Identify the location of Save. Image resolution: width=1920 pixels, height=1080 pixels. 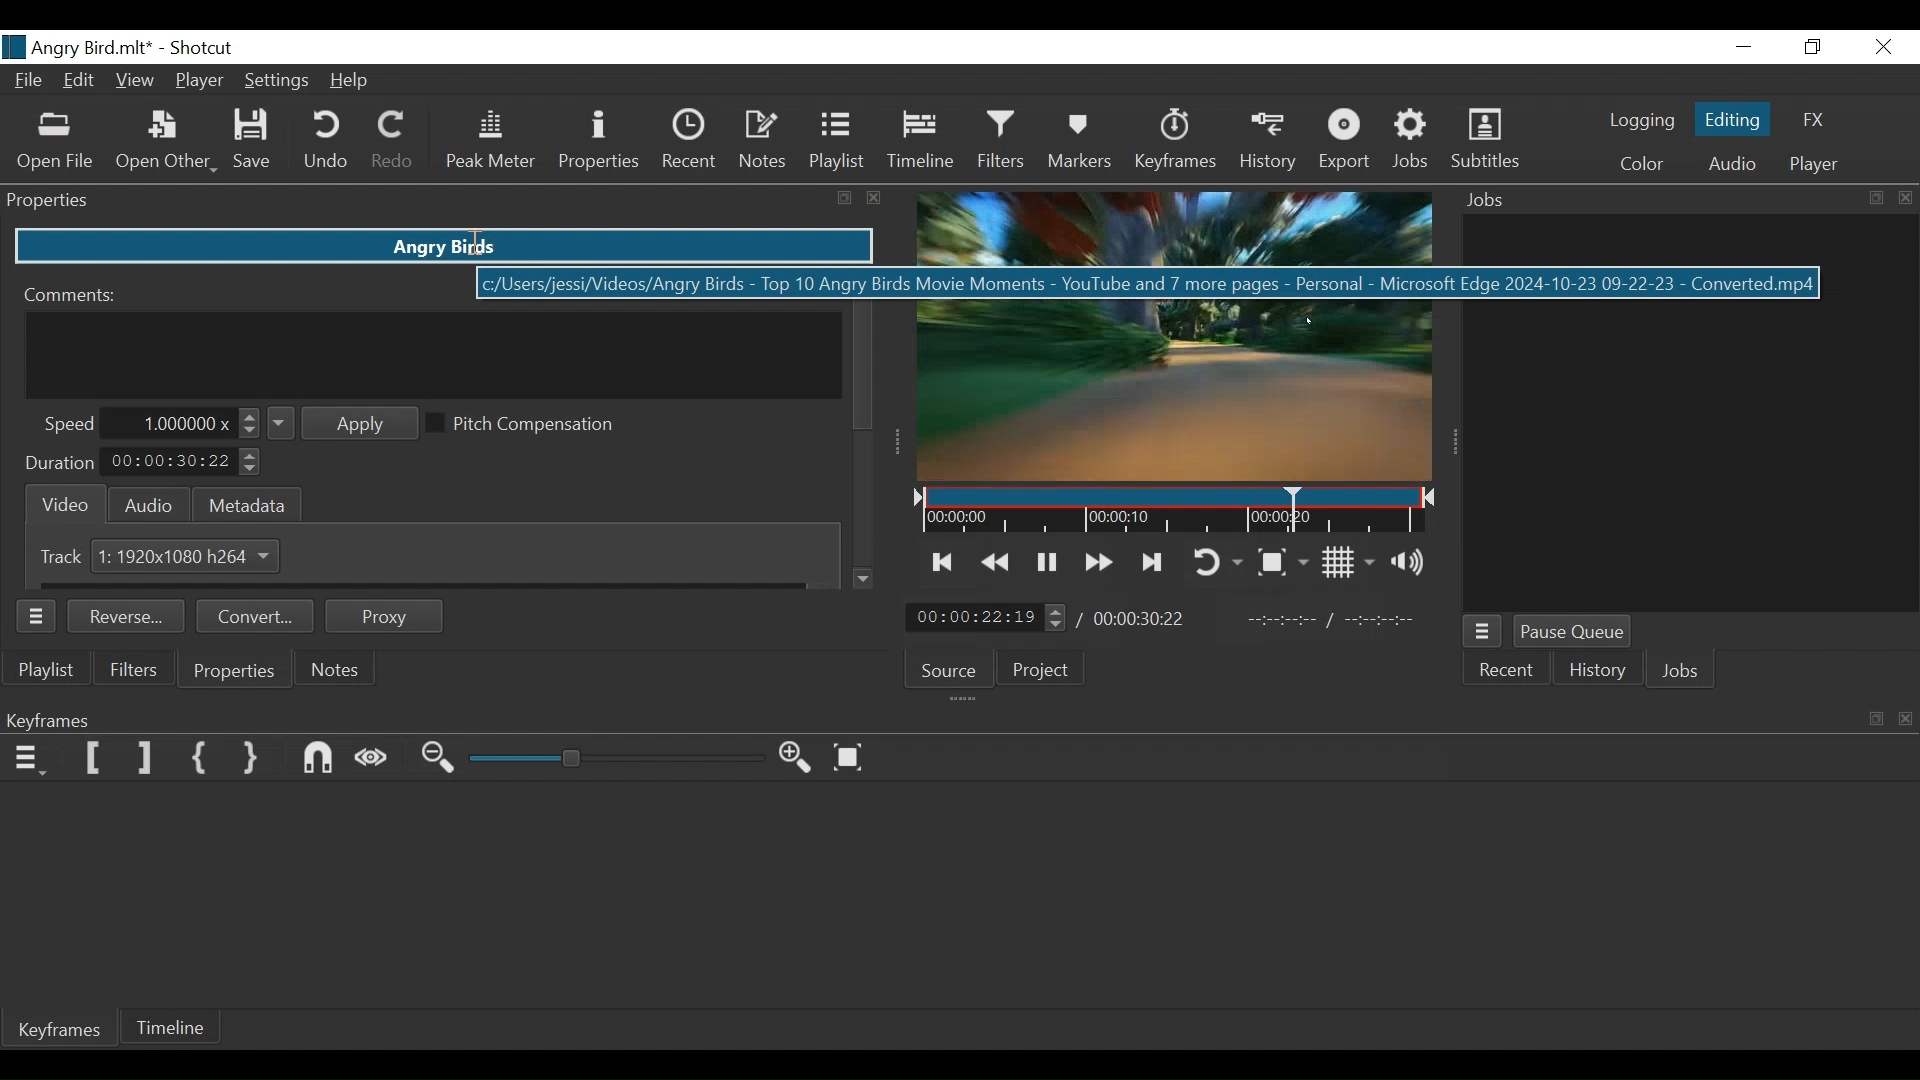
(255, 142).